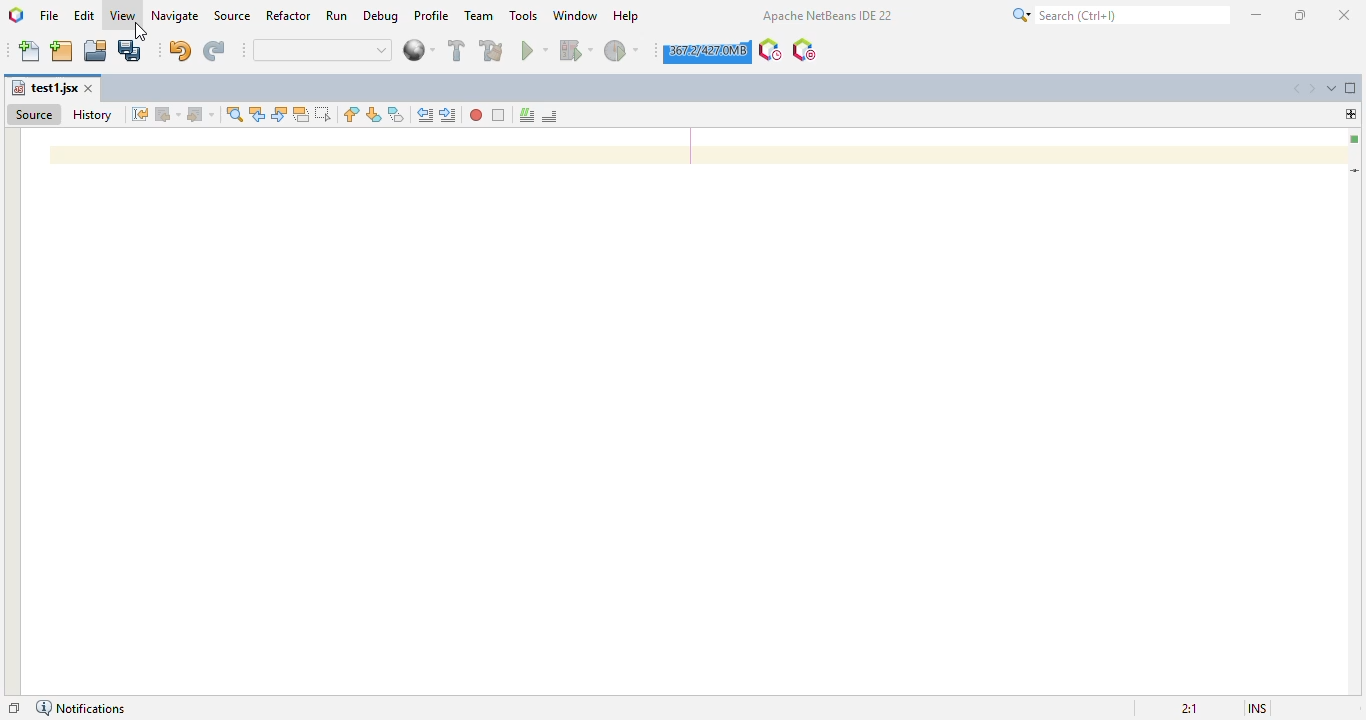 The image size is (1366, 720). Describe the element at coordinates (575, 14) in the screenshot. I see `window` at that location.